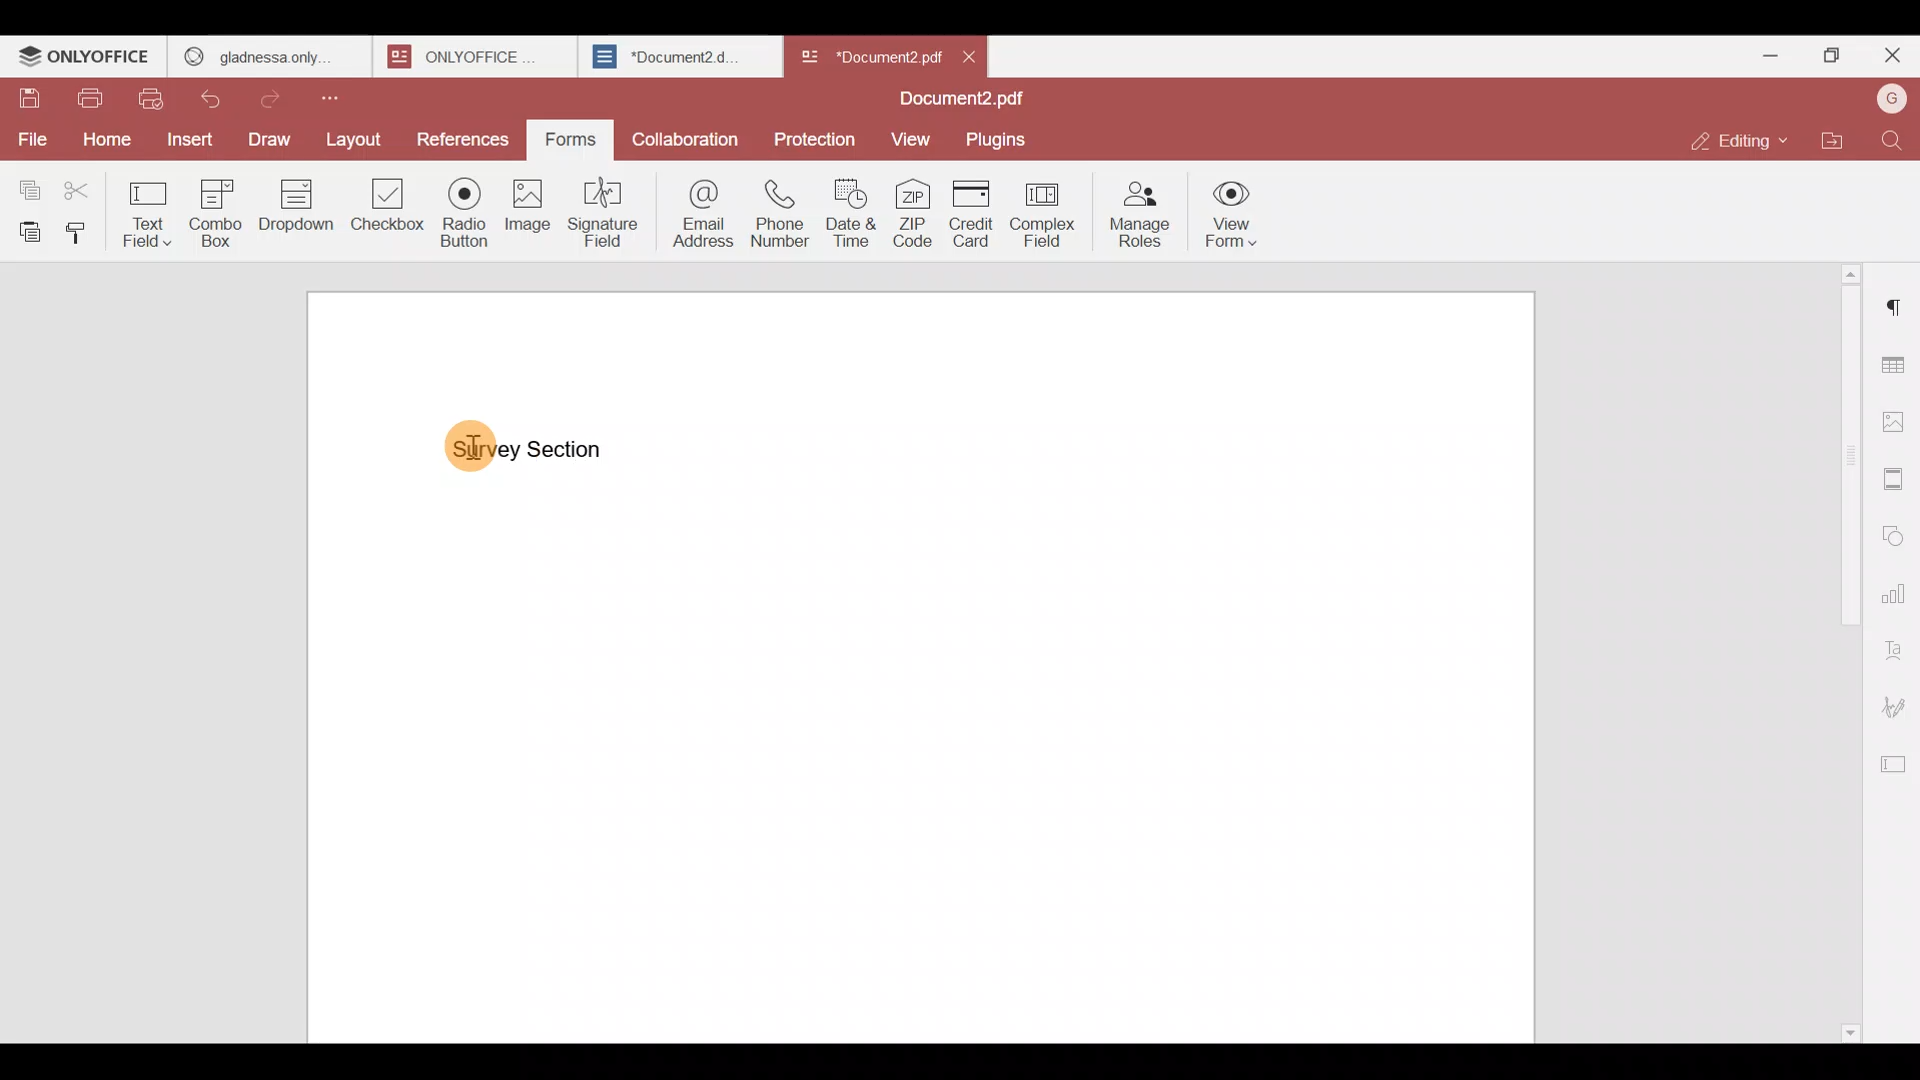 This screenshot has width=1920, height=1080. I want to click on Paste, so click(24, 228).